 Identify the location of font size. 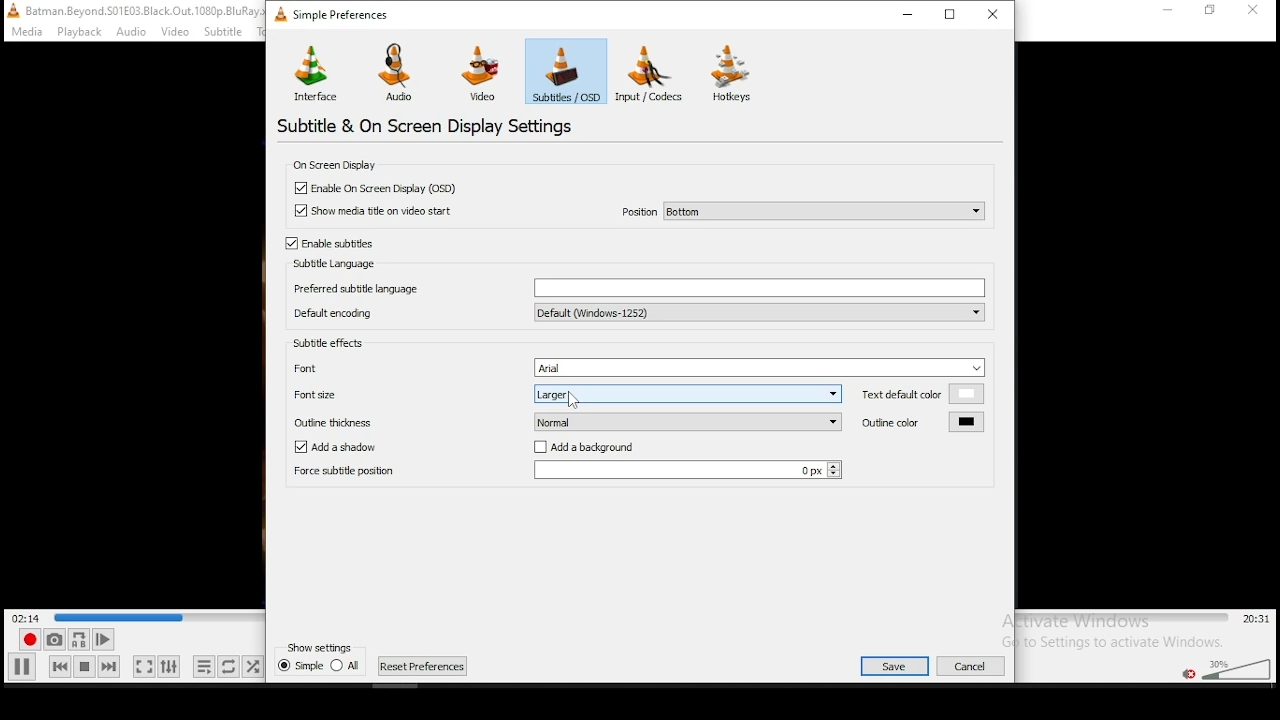
(564, 394).